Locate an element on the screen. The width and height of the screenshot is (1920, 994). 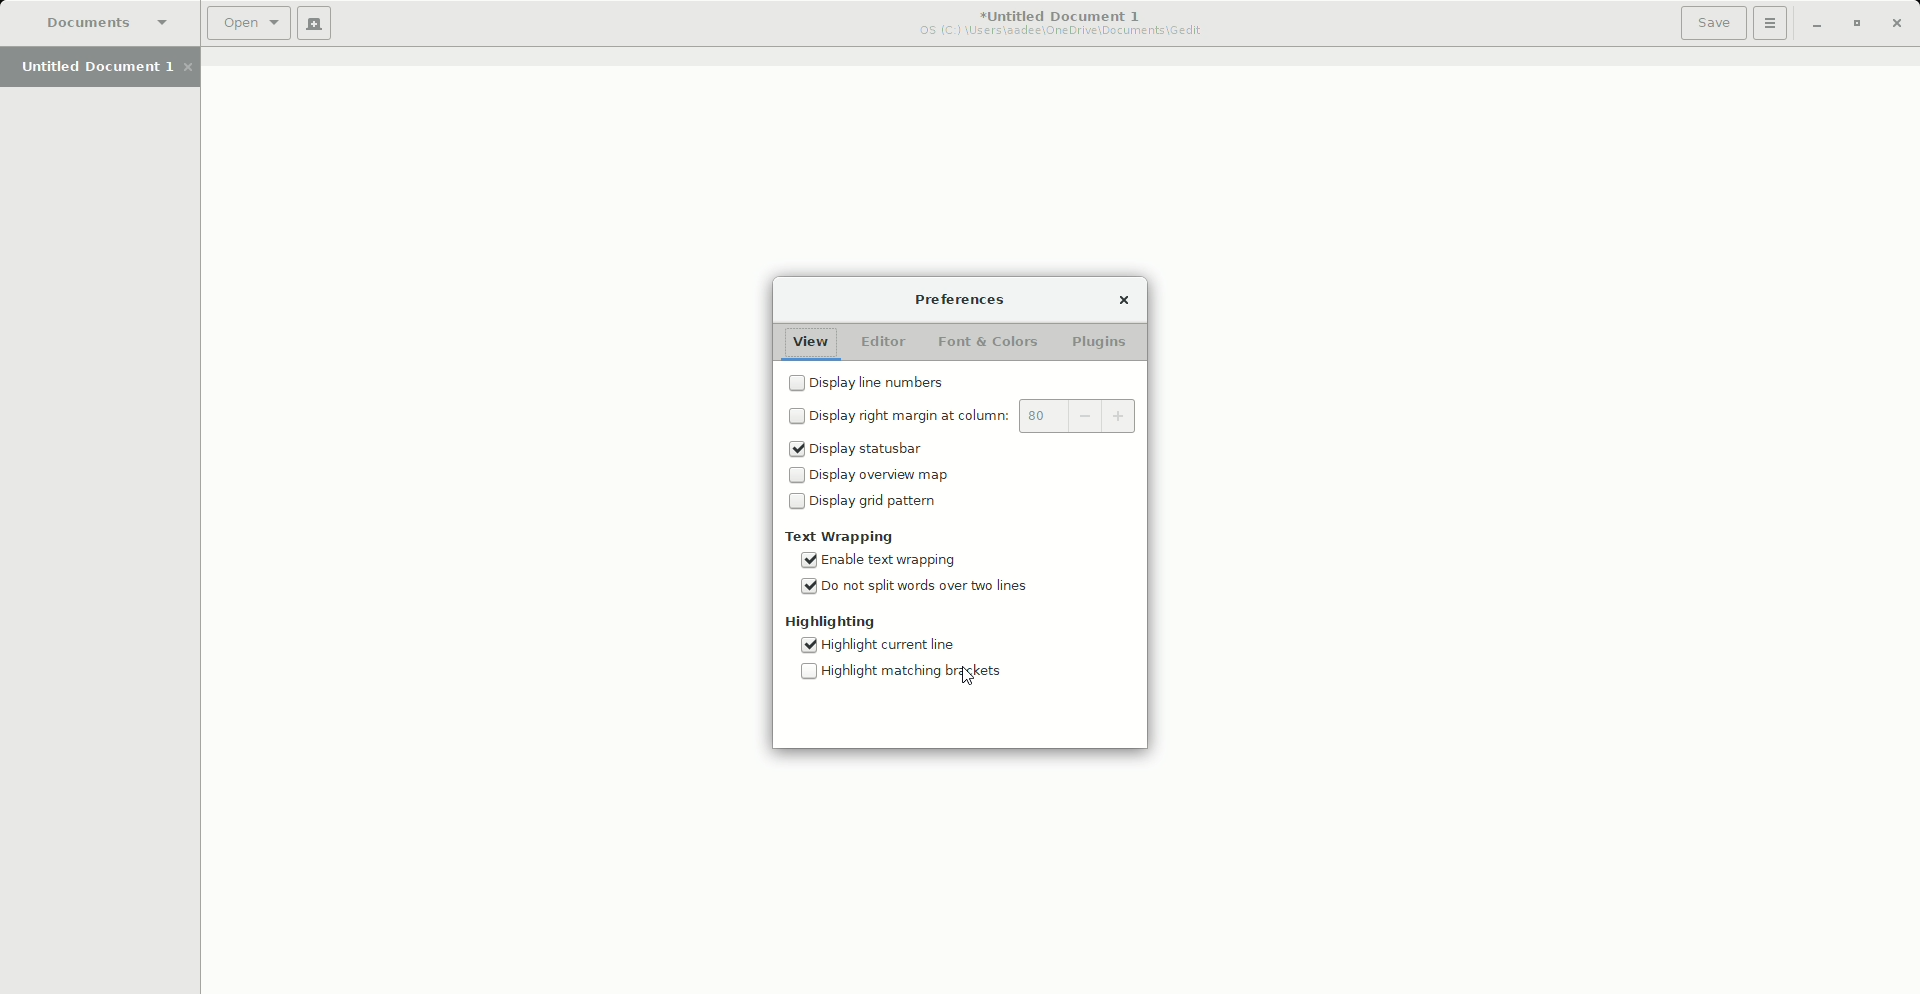
Editor is located at coordinates (883, 344).